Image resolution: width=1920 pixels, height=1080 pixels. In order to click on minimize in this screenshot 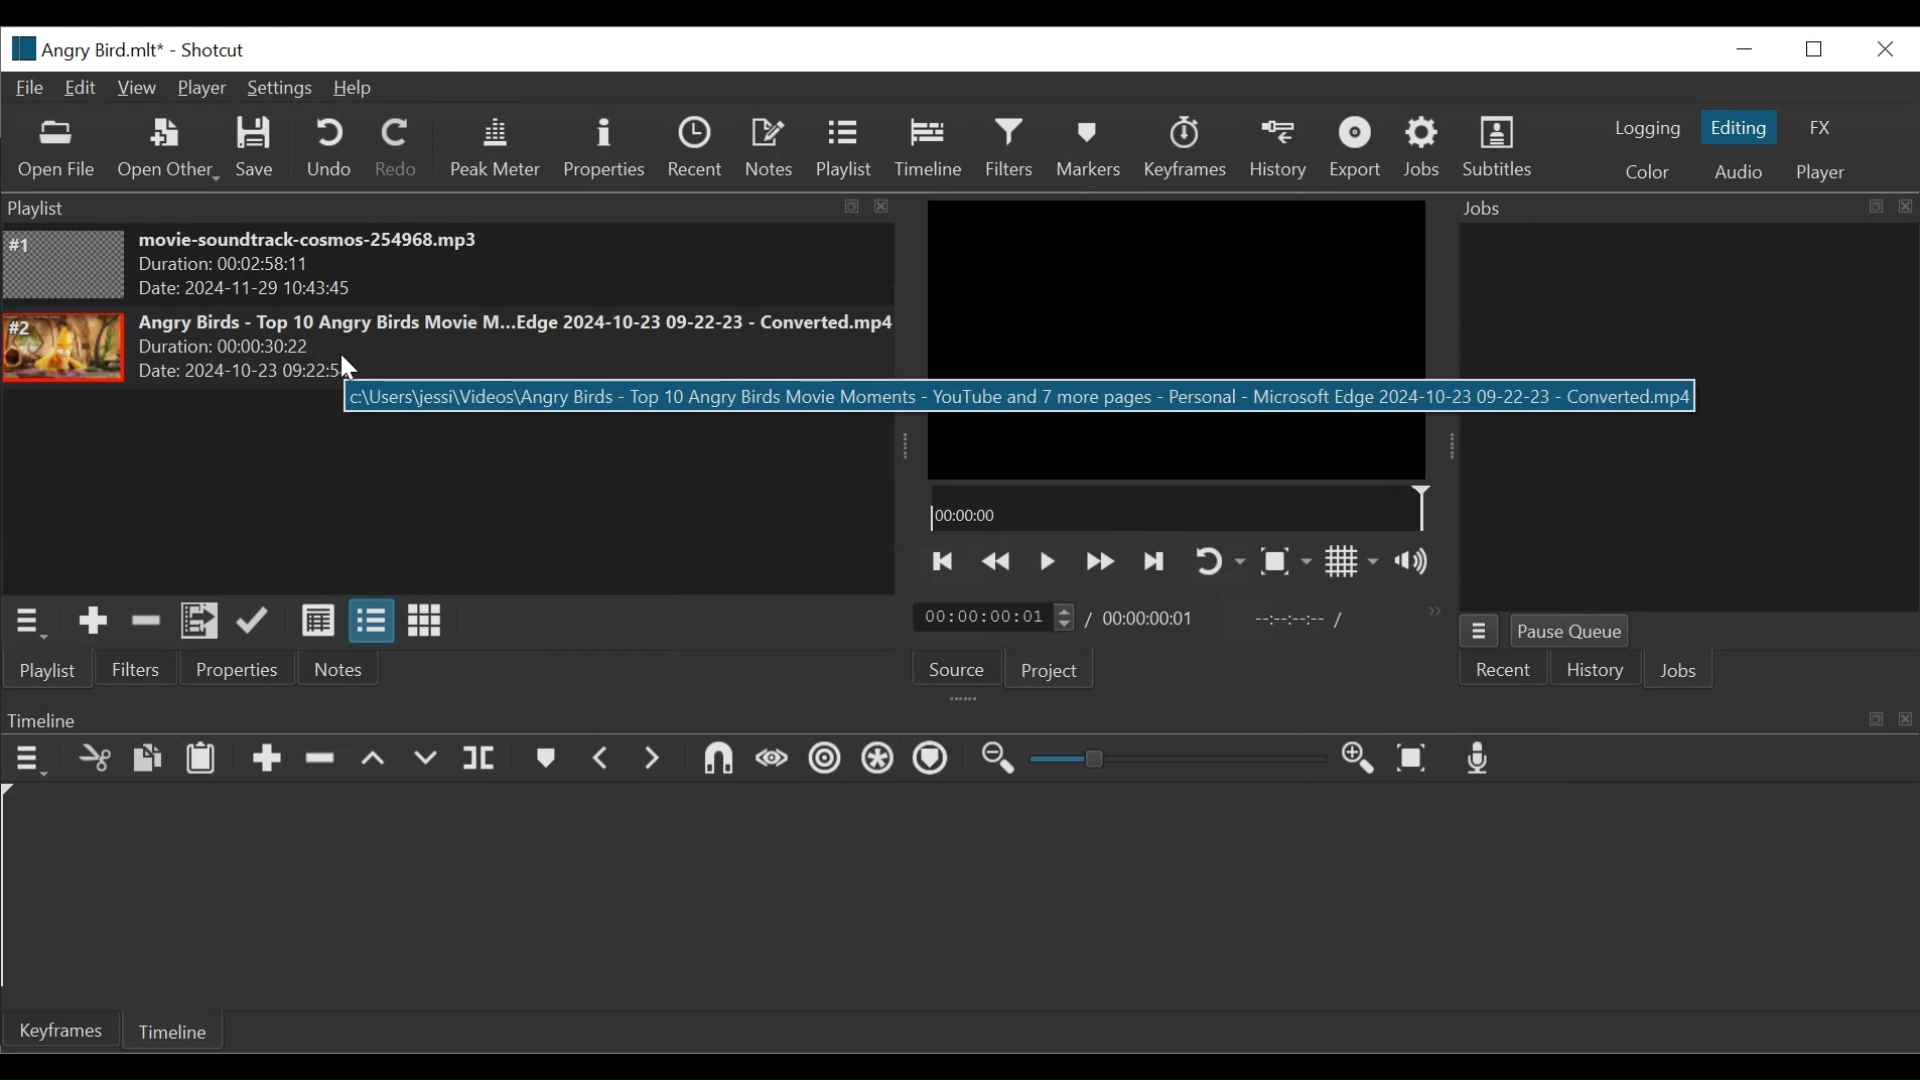, I will do `click(1745, 46)`.